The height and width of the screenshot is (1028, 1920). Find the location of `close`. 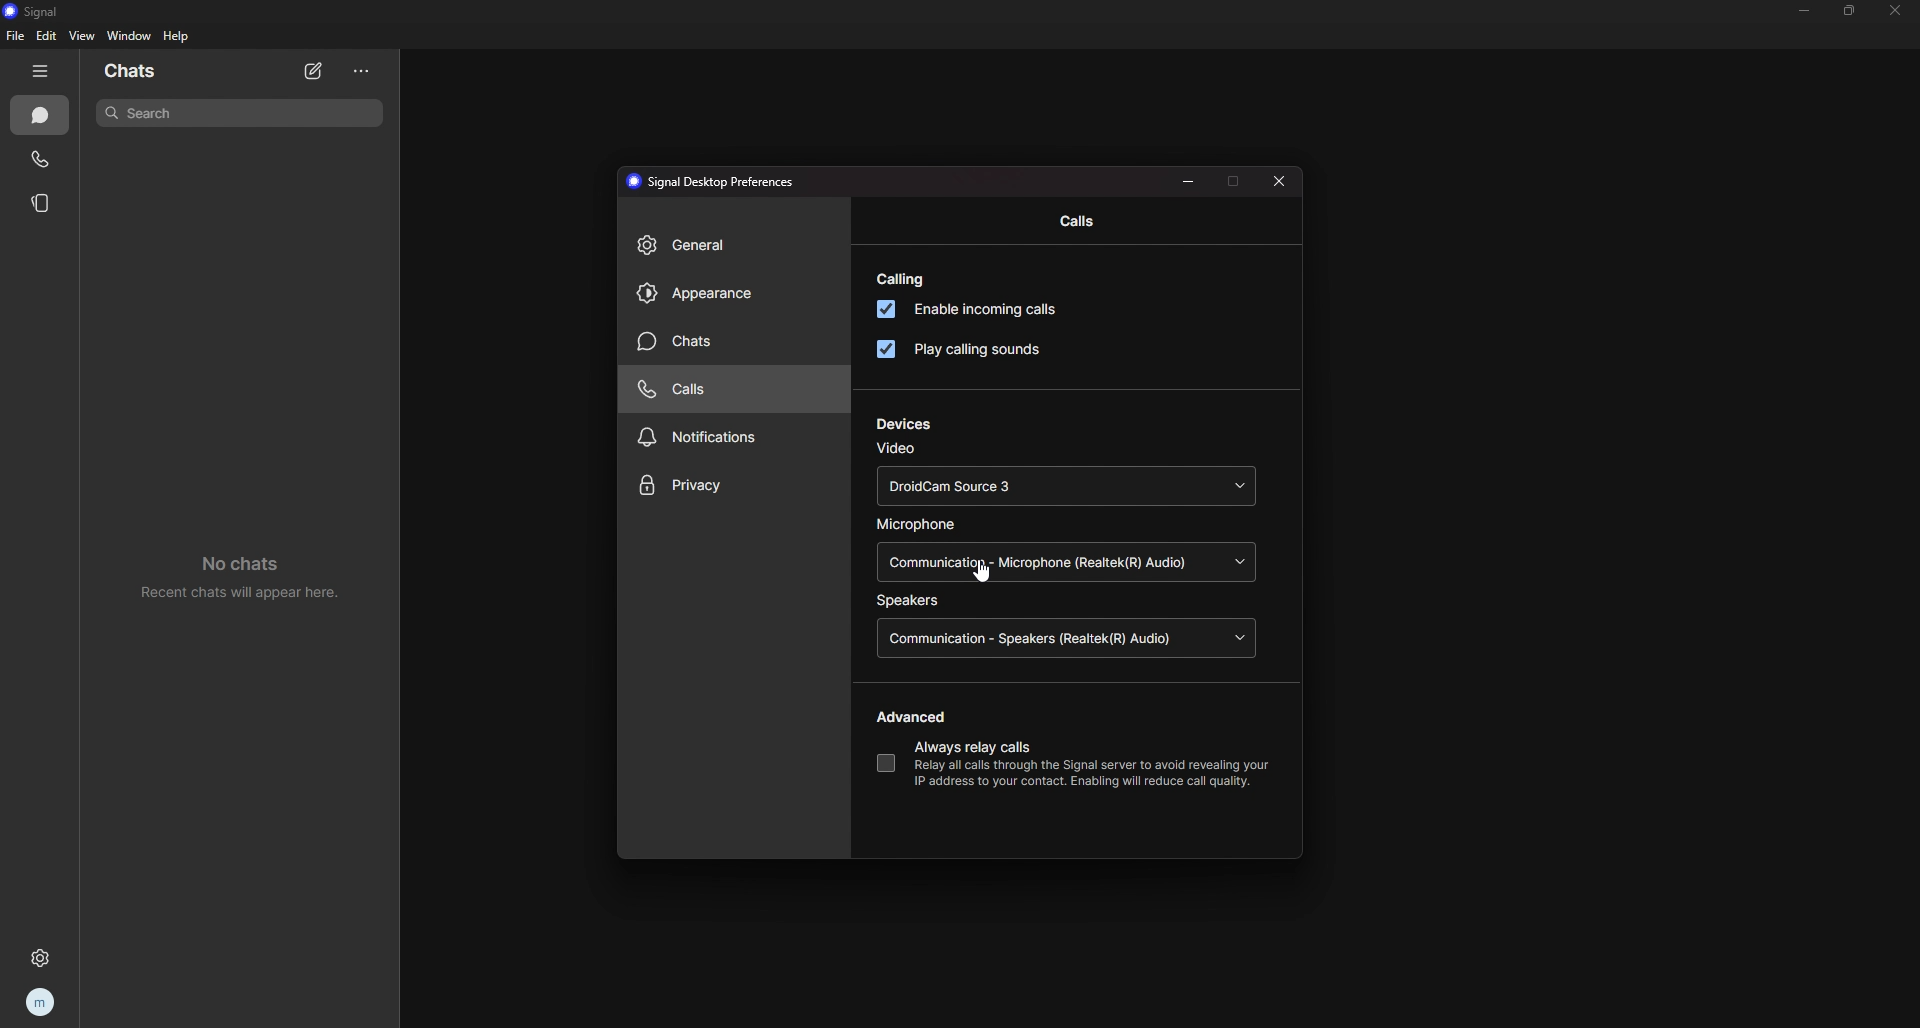

close is located at coordinates (1279, 181).